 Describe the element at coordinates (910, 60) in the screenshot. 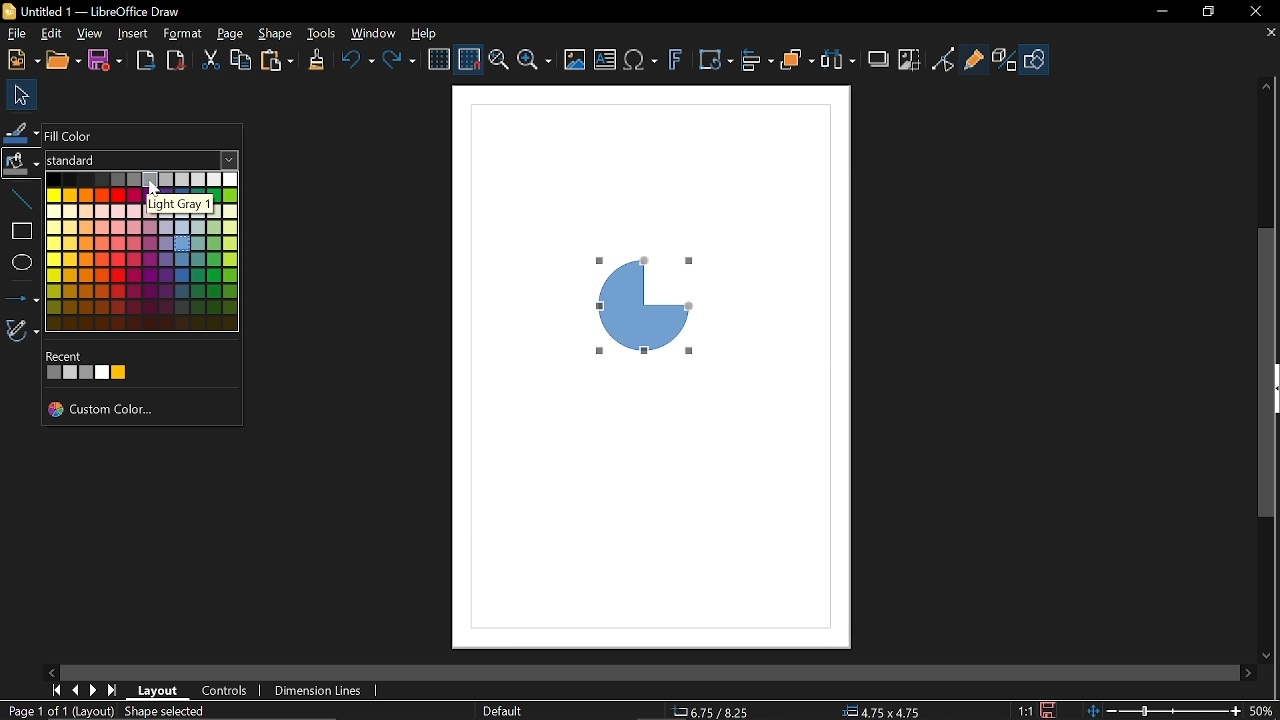

I see `Crop` at that location.